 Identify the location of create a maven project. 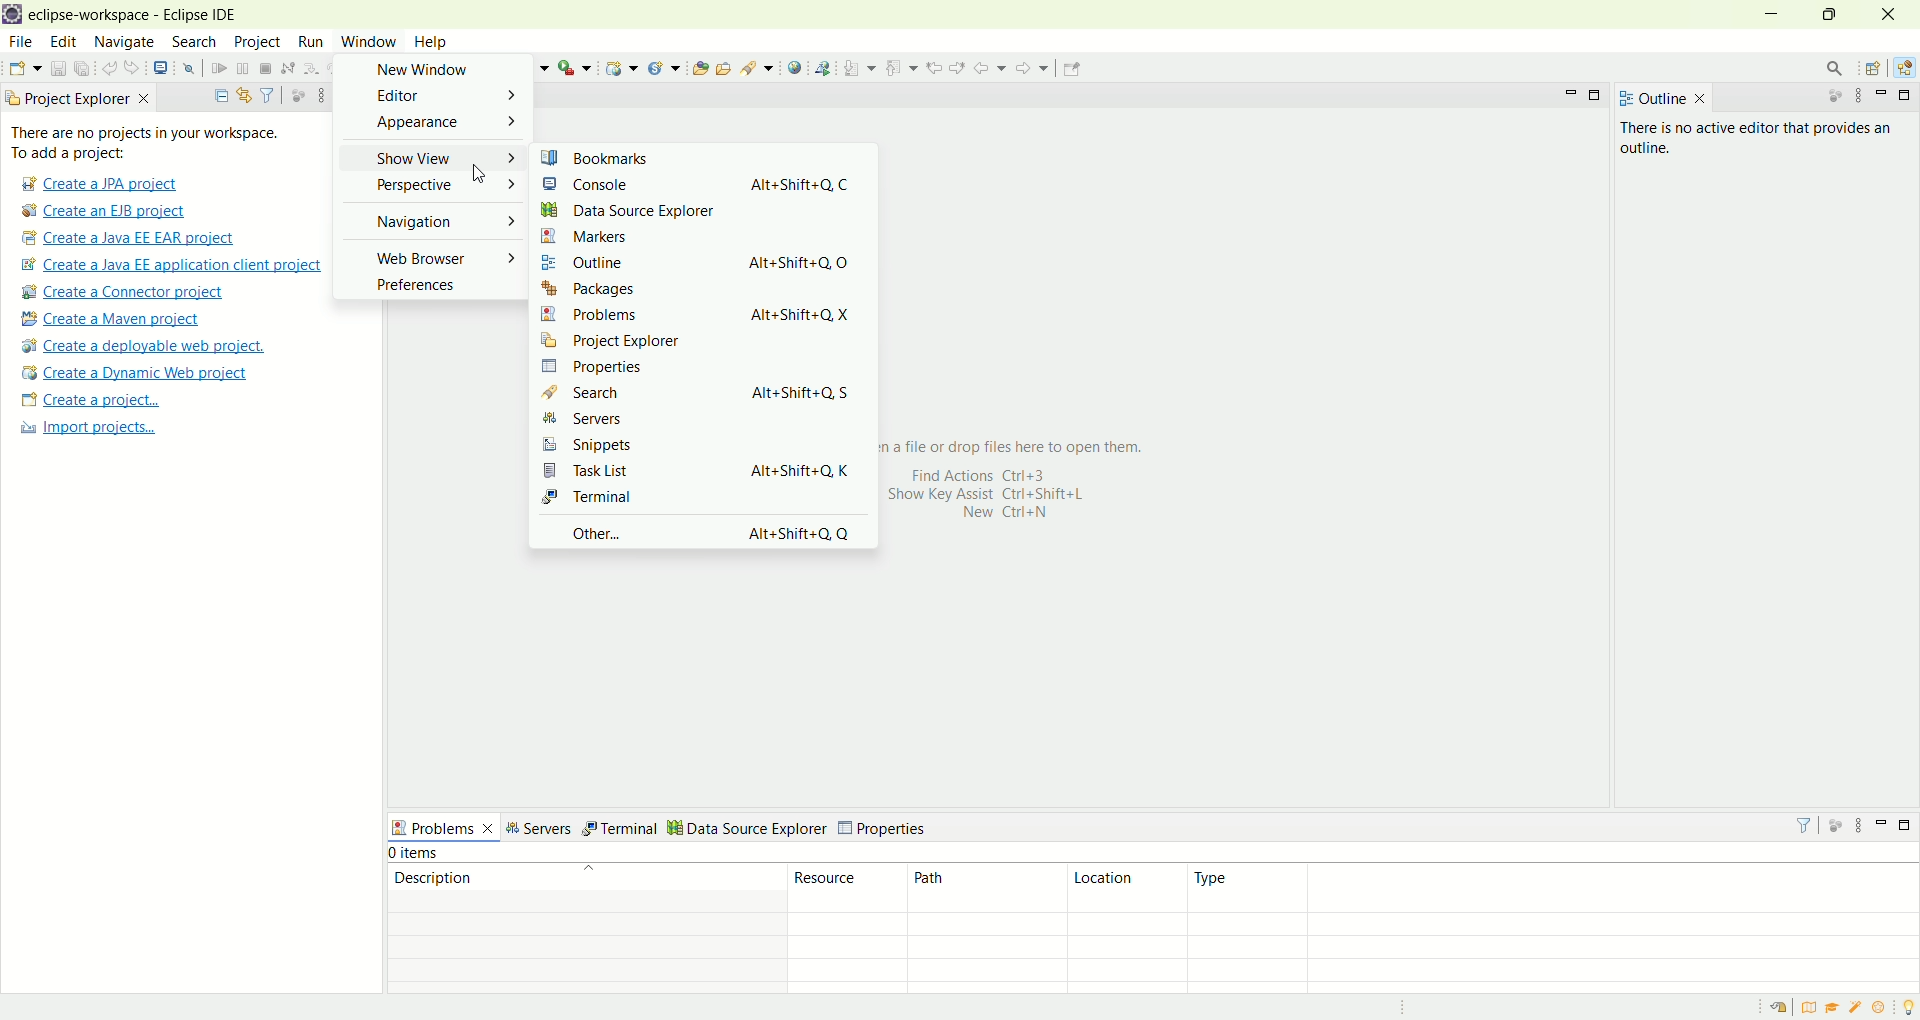
(118, 318).